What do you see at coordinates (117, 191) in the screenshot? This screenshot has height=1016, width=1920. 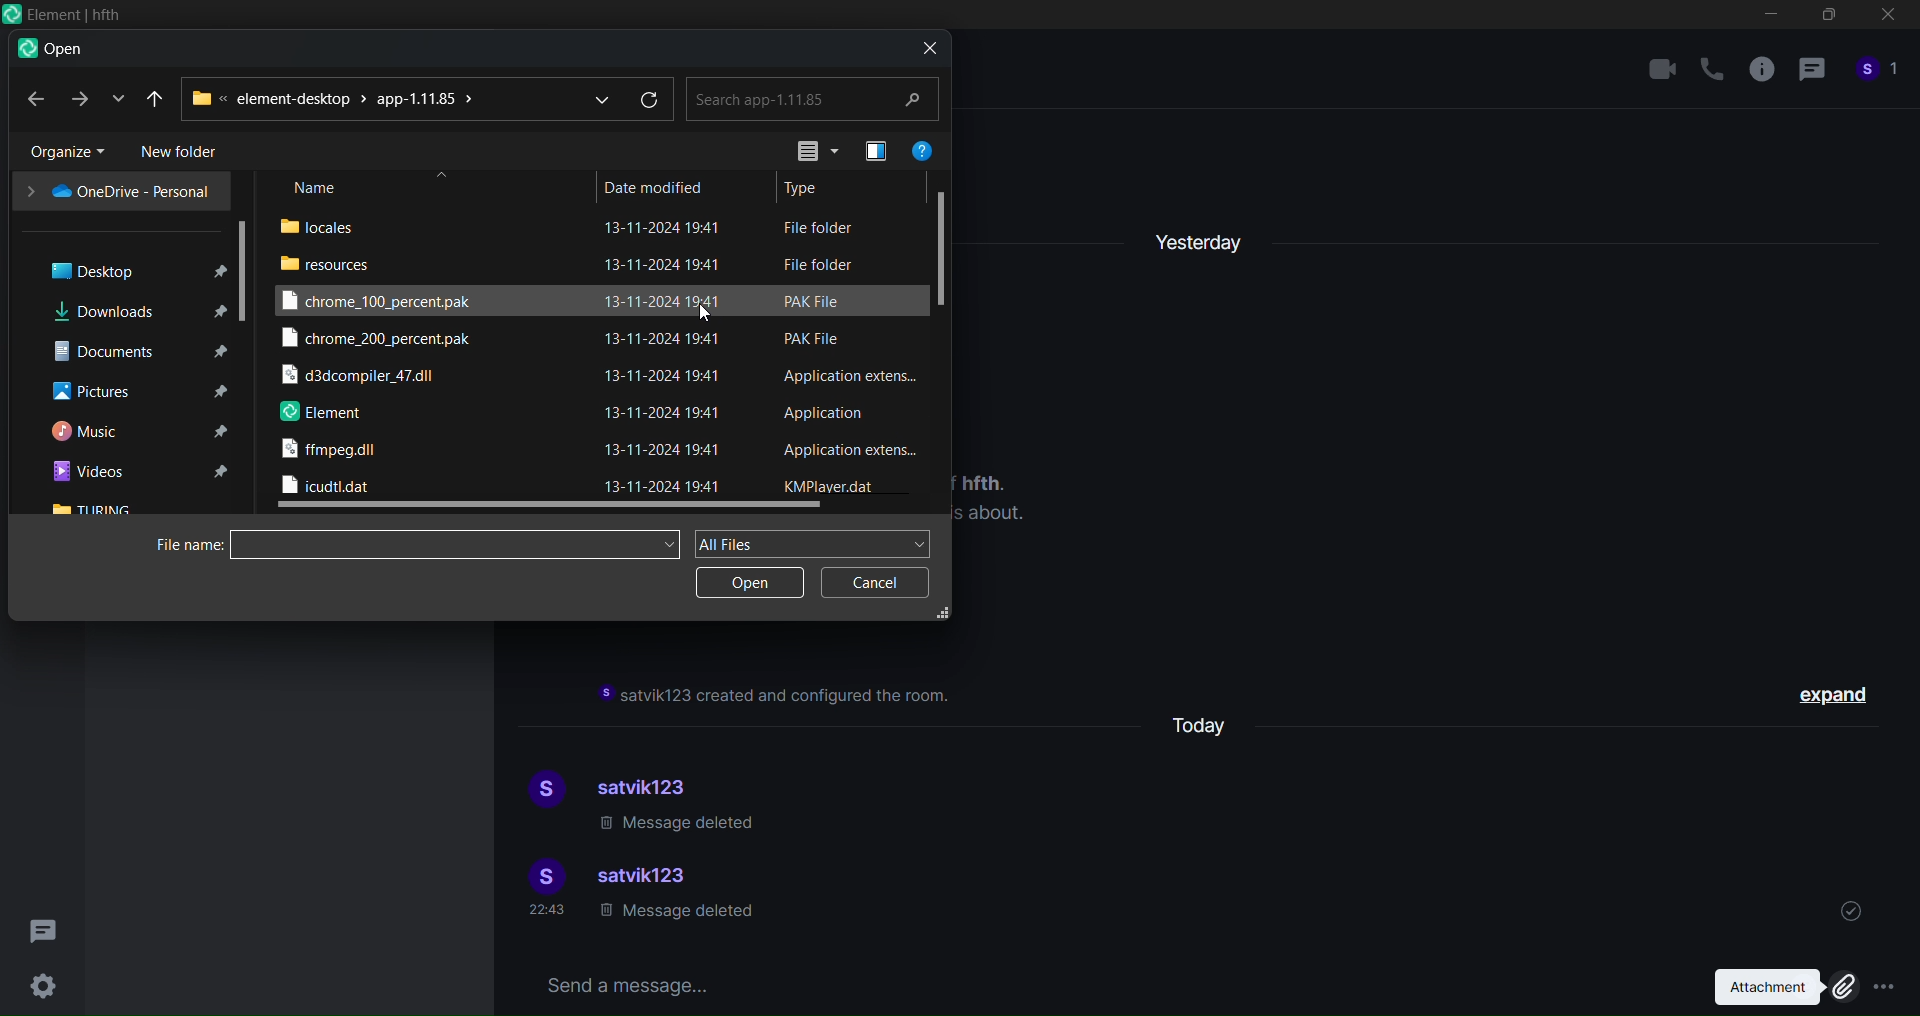 I see `one drive` at bounding box center [117, 191].